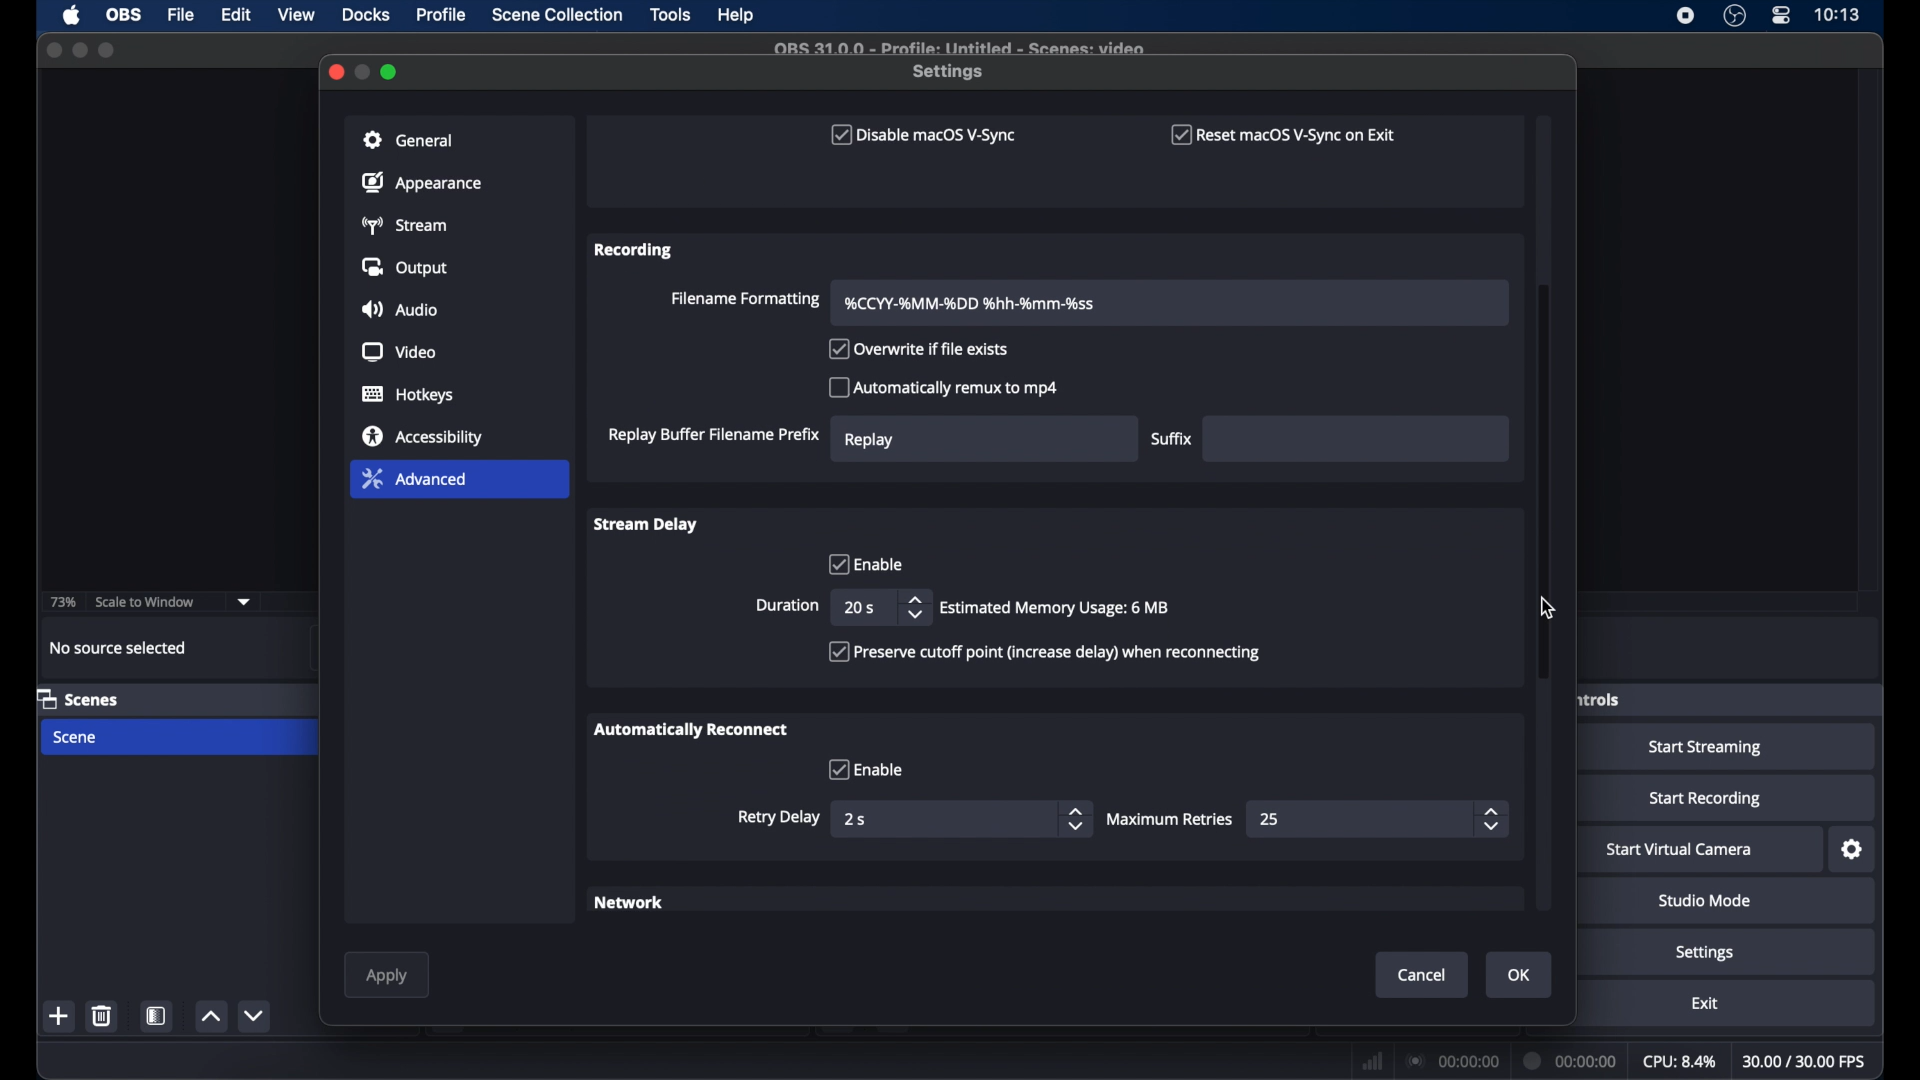 Image resolution: width=1920 pixels, height=1080 pixels. I want to click on maximize, so click(109, 50).